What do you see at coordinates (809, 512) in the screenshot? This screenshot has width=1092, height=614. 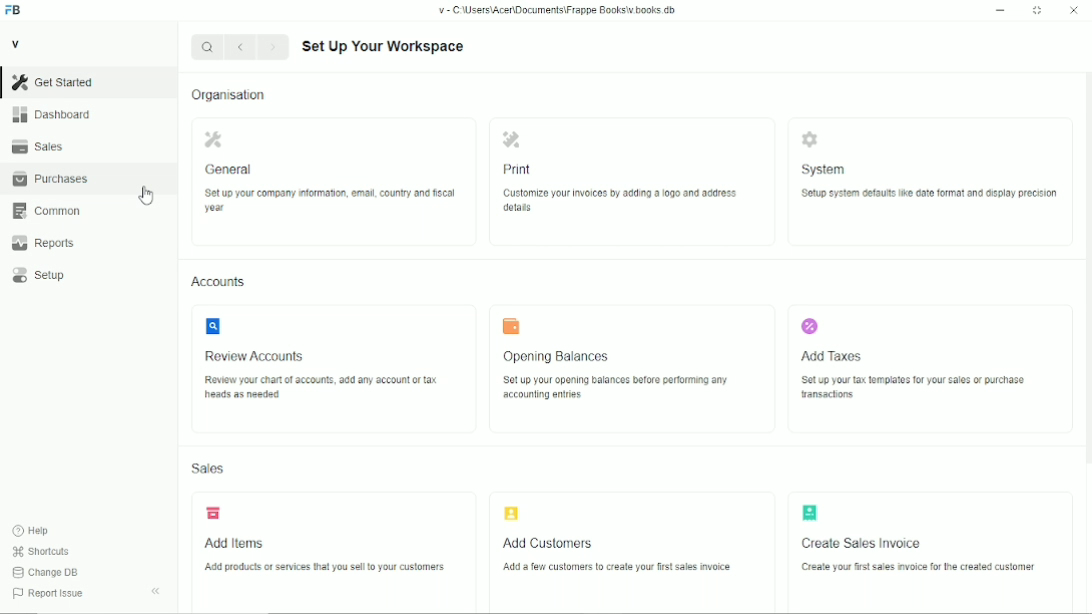 I see `Create Sales Invoice icon` at bounding box center [809, 512].